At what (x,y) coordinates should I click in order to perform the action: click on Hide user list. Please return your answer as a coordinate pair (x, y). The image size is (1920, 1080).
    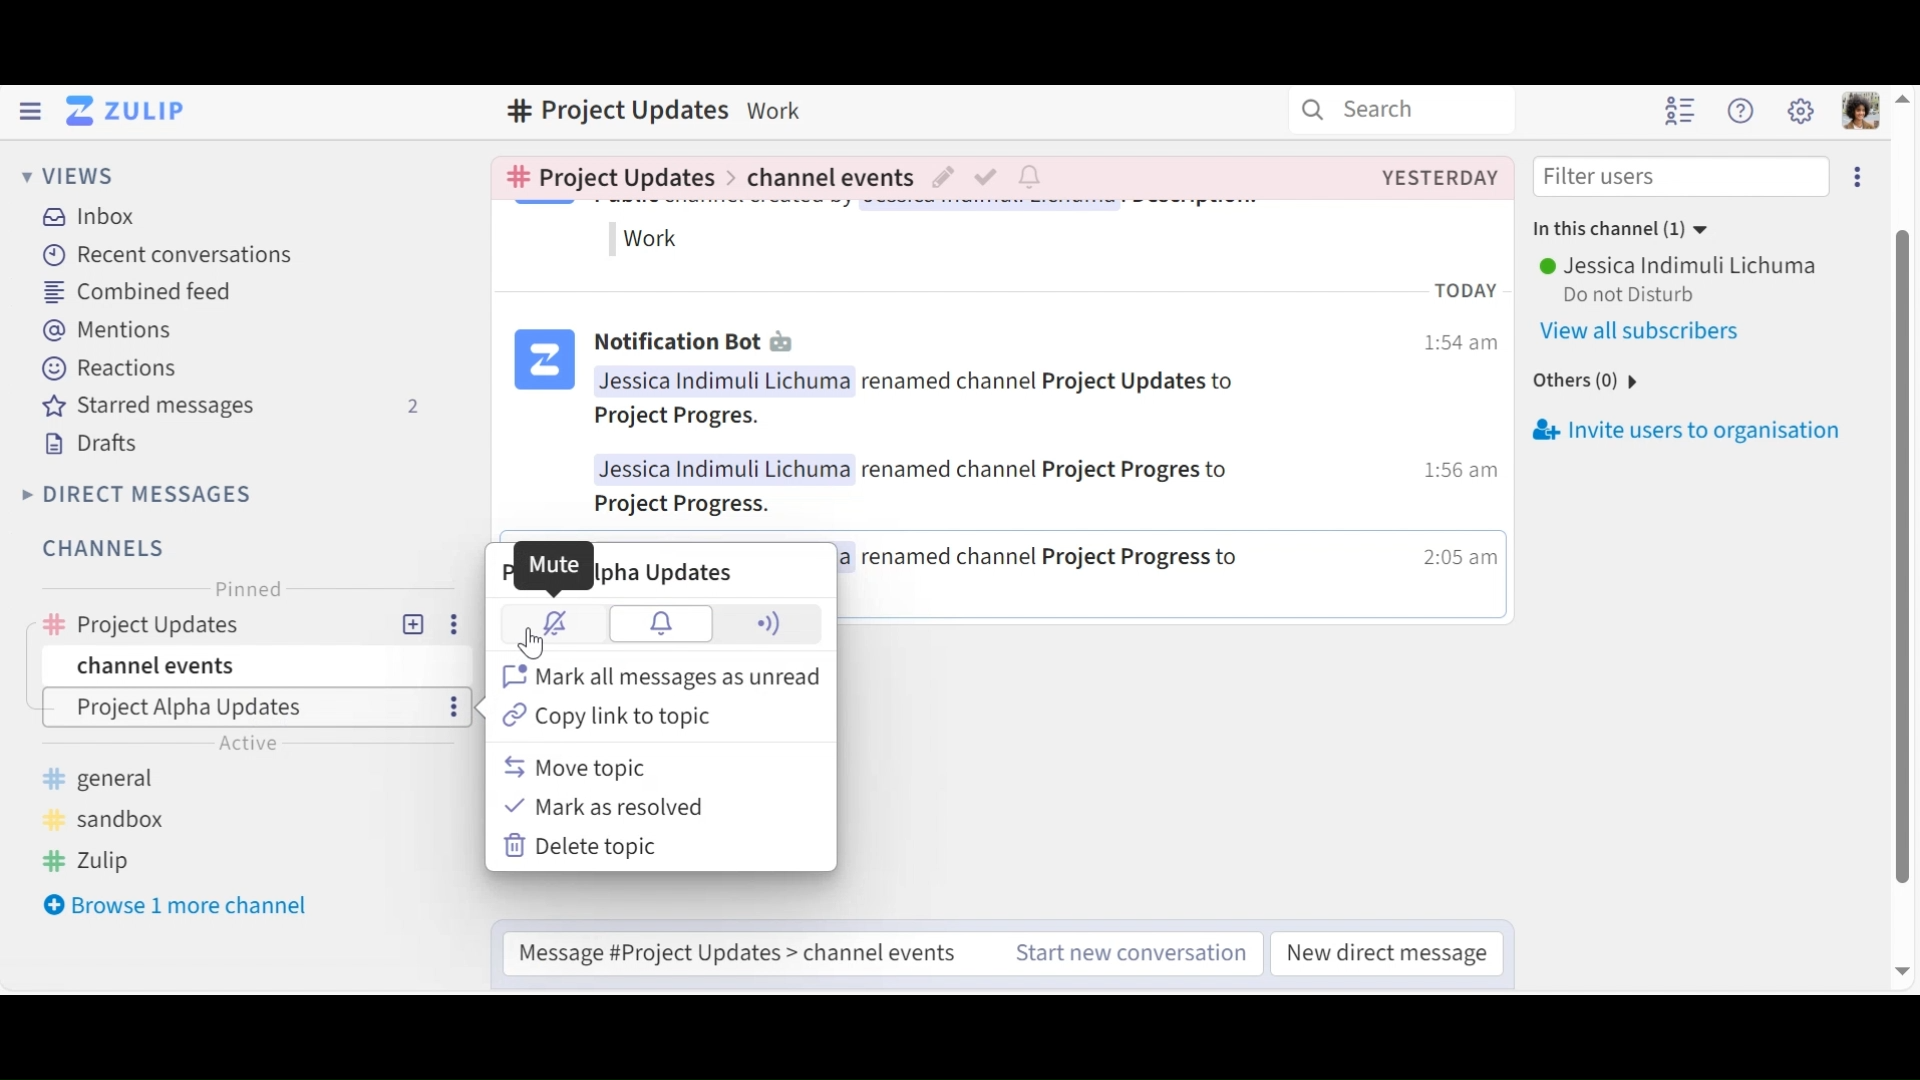
    Looking at the image, I should click on (1682, 109).